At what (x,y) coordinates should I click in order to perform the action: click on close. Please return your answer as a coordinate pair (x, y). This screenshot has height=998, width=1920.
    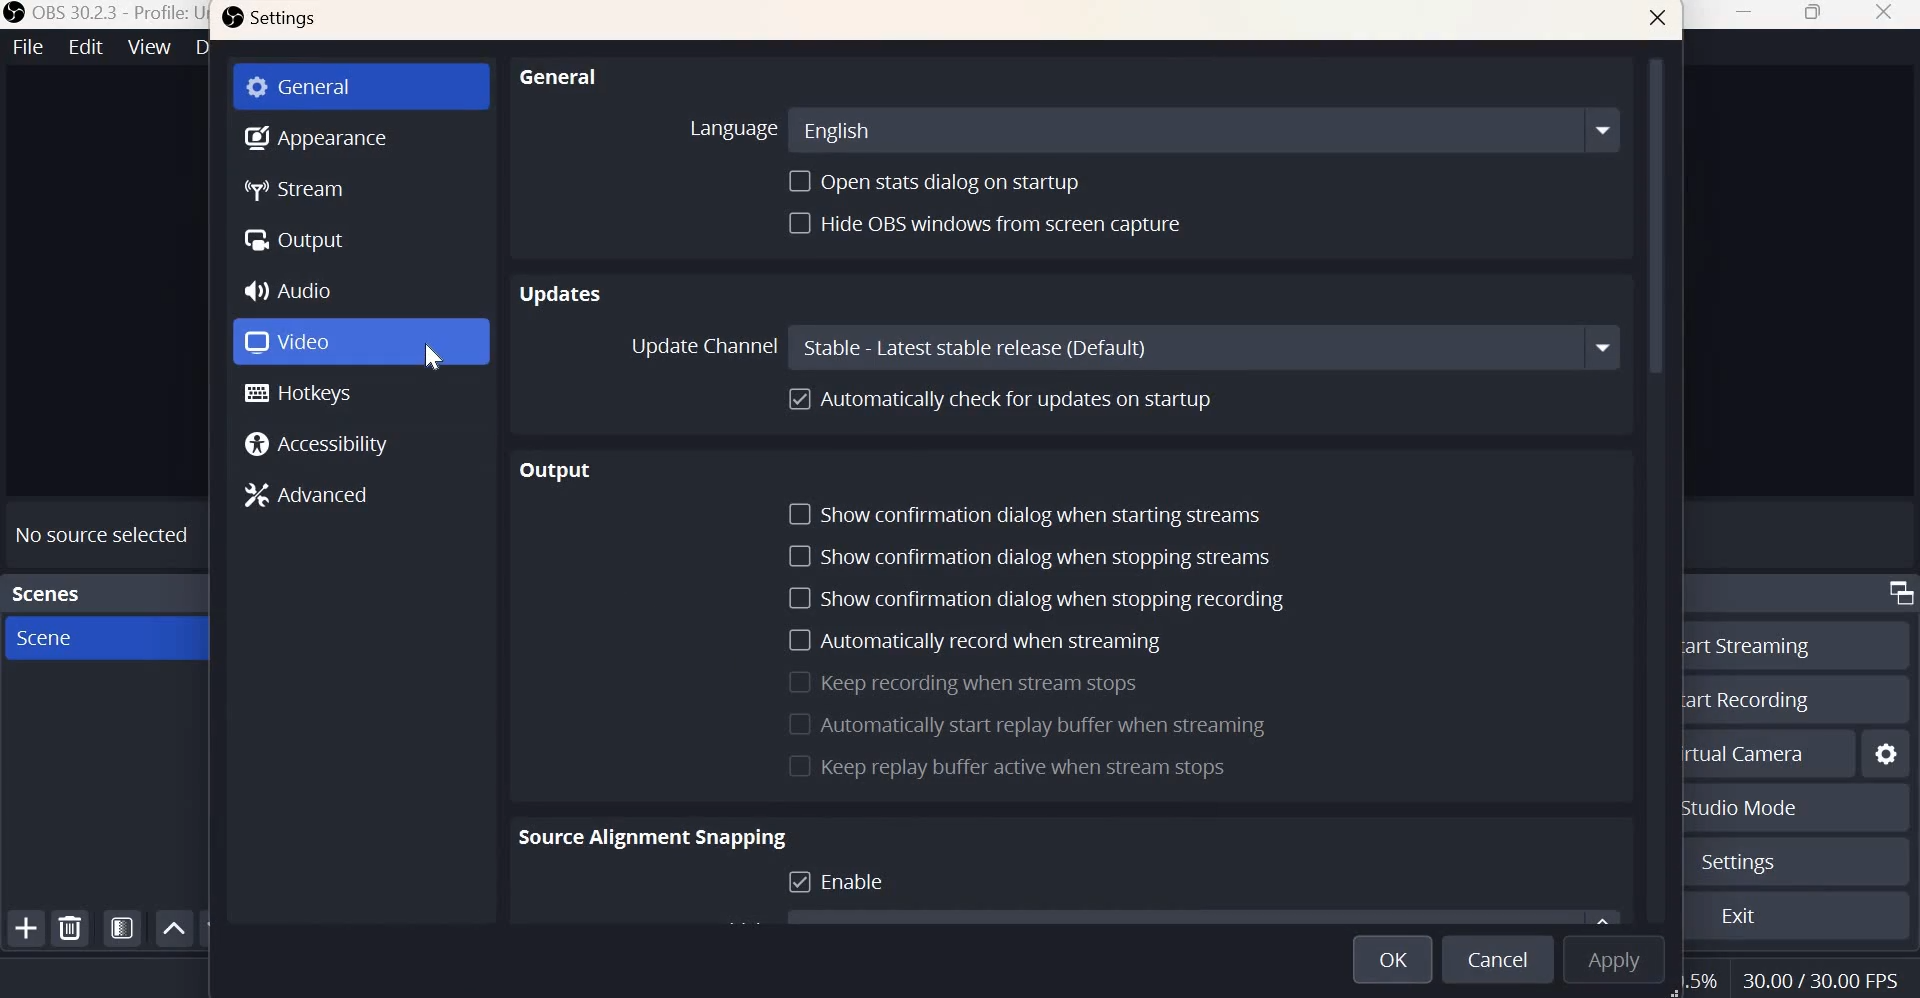
    Looking at the image, I should click on (1883, 14).